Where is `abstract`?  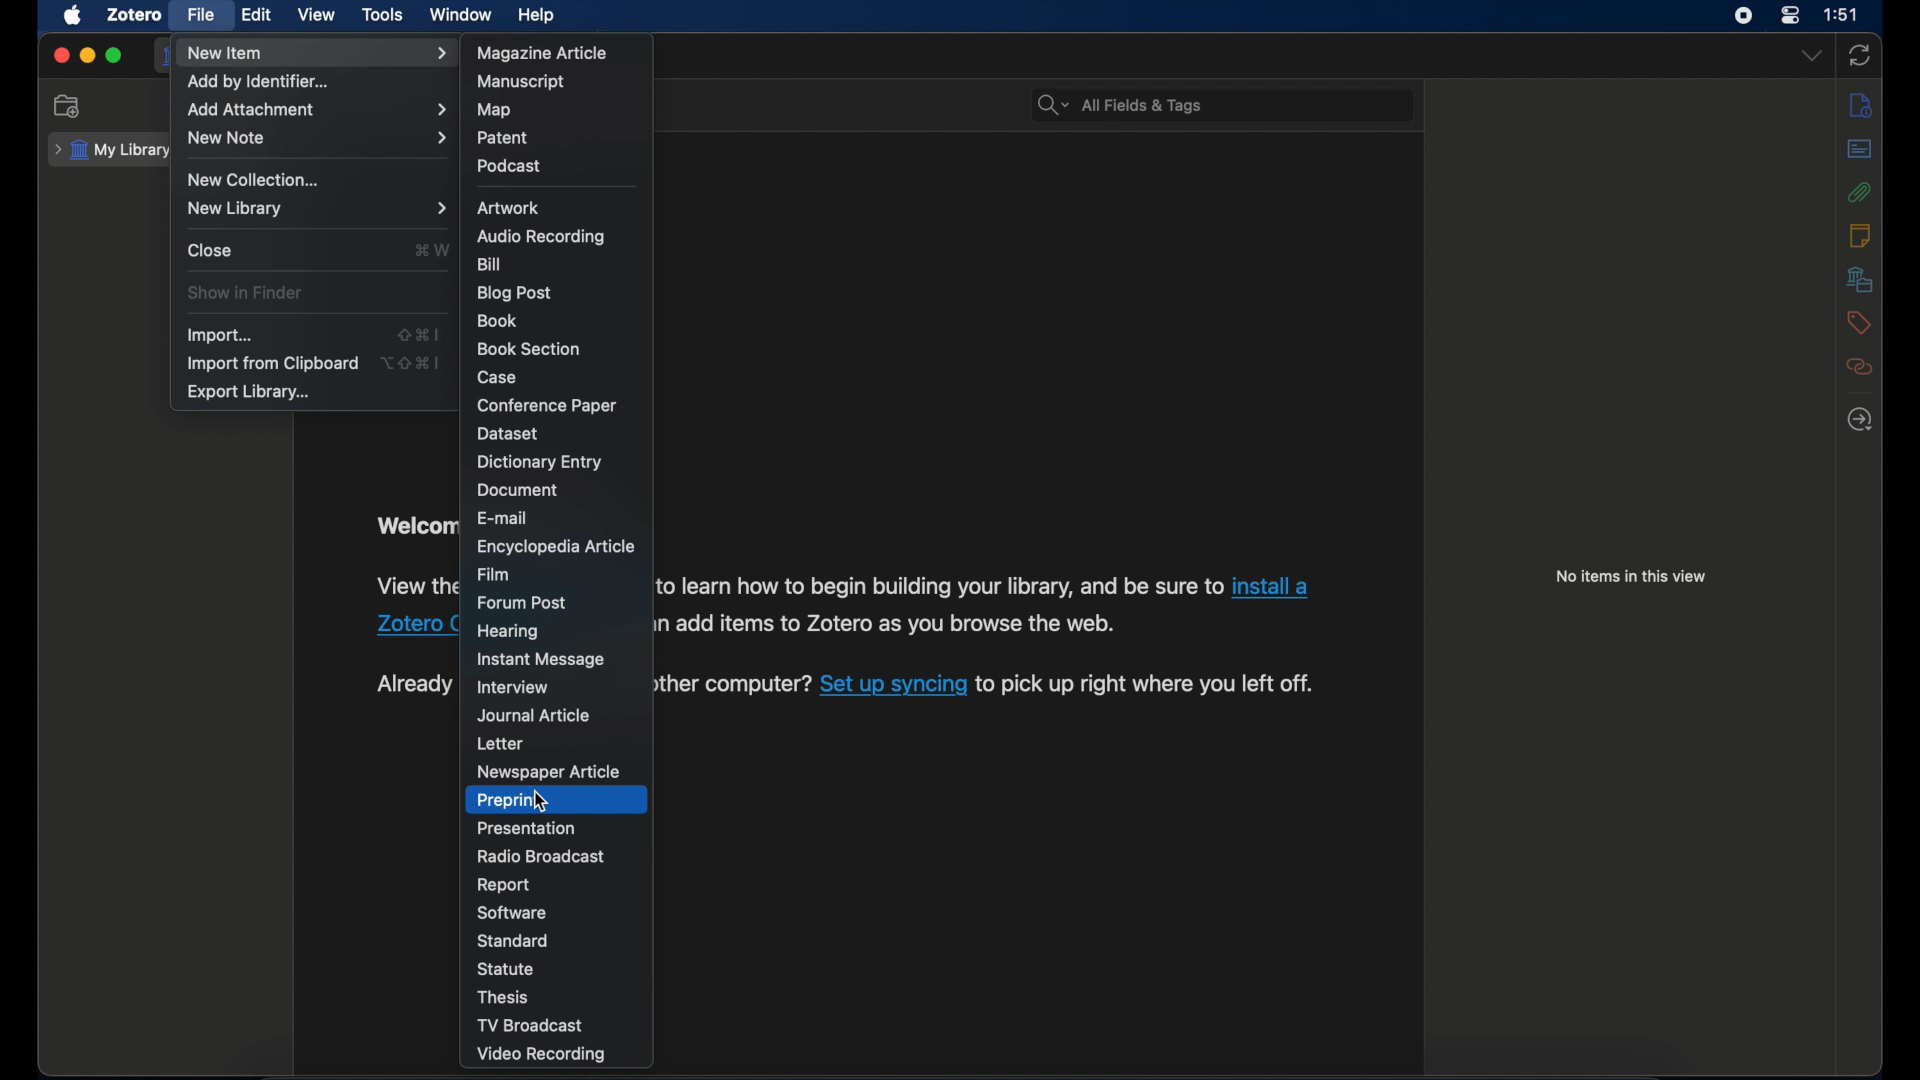 abstract is located at coordinates (1860, 148).